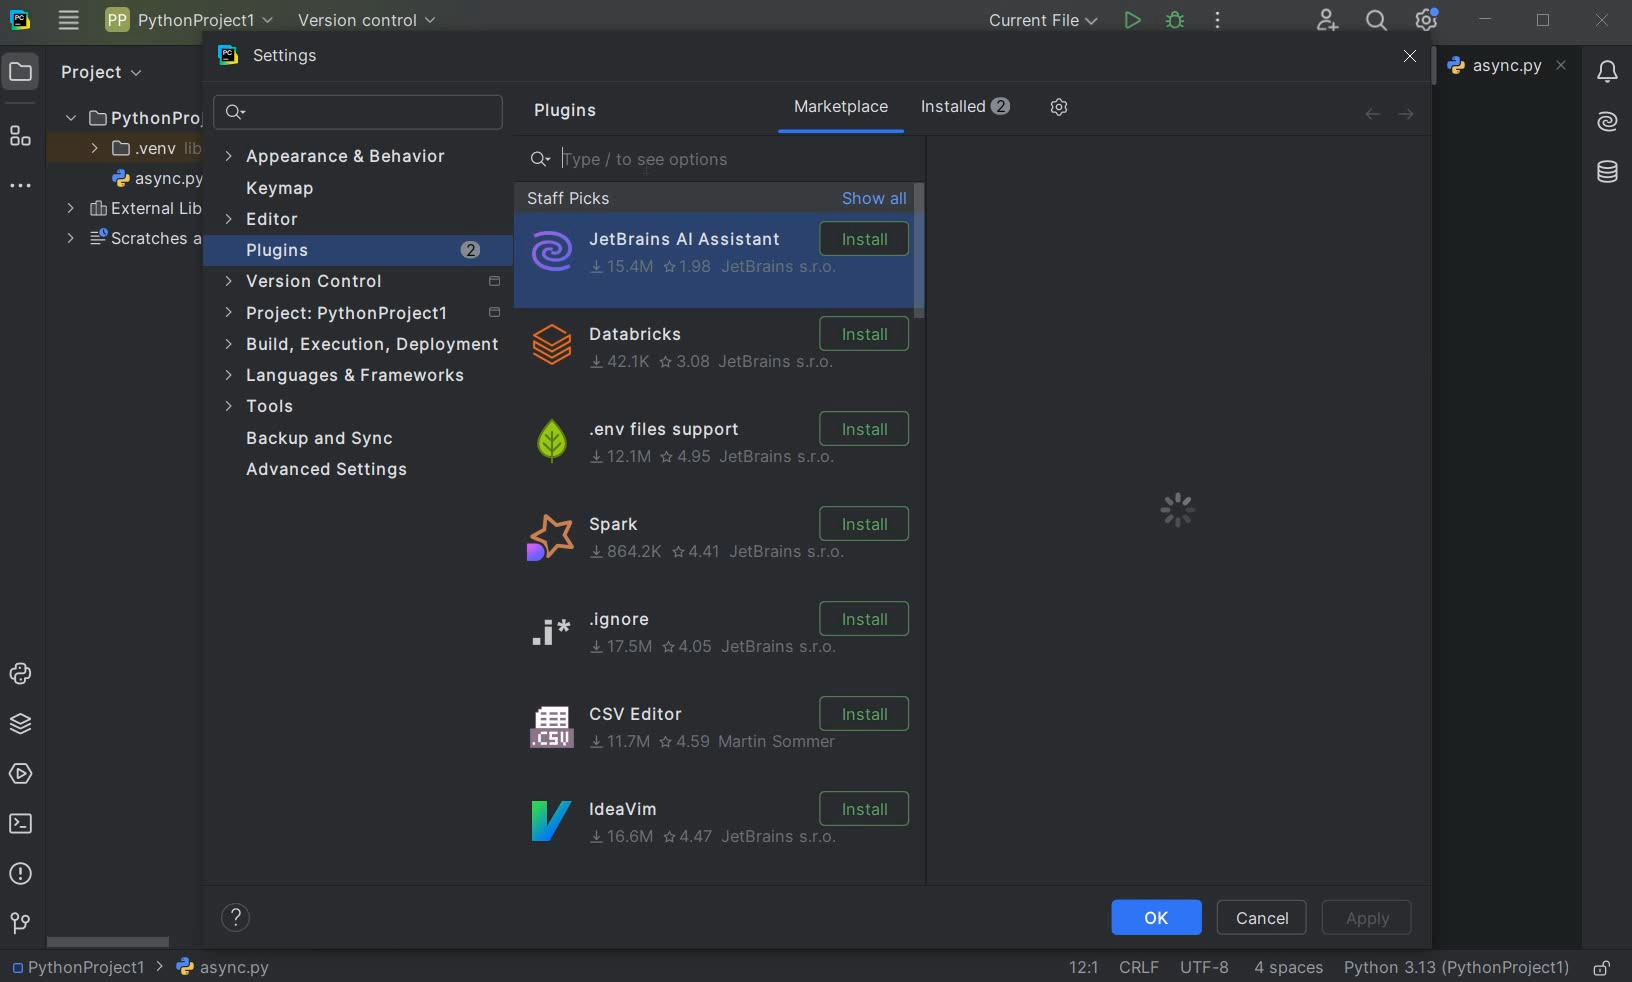 This screenshot has width=1632, height=982. What do you see at coordinates (1149, 918) in the screenshot?
I see `ok` at bounding box center [1149, 918].